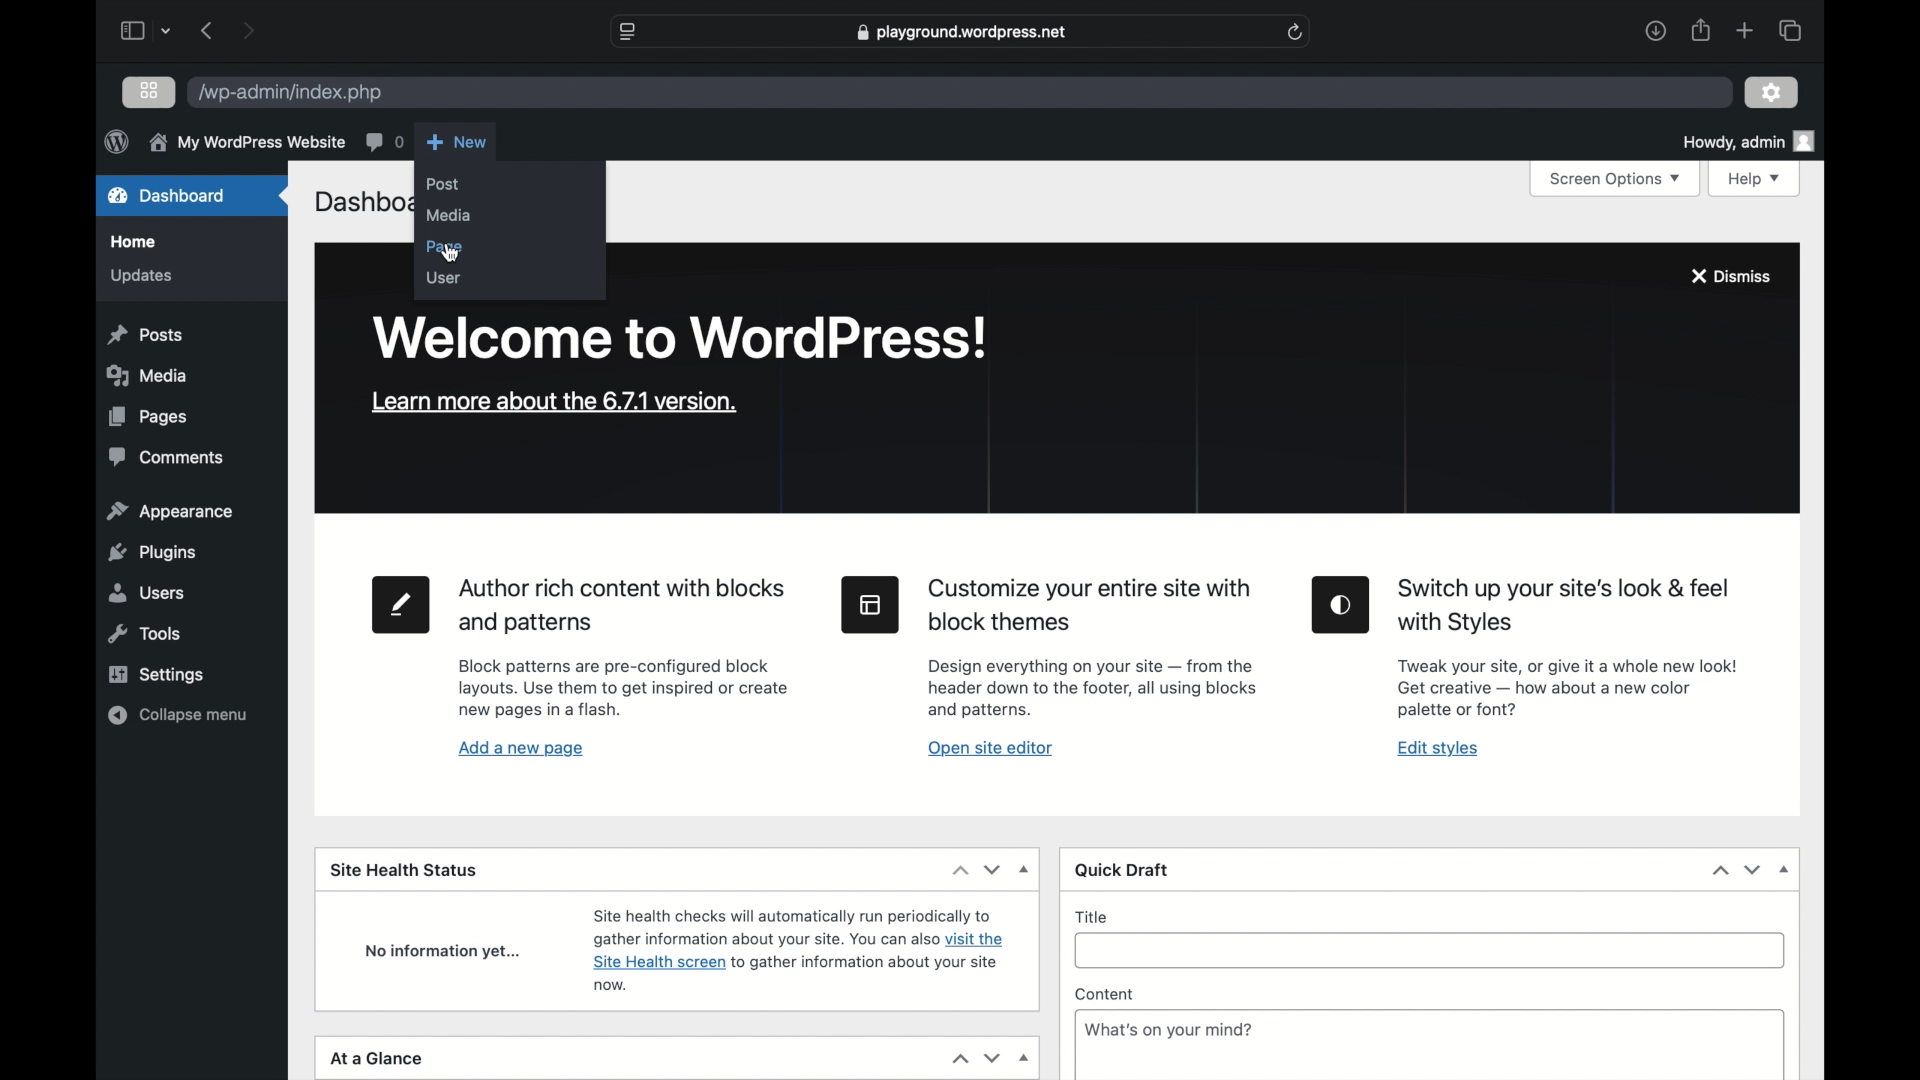 The width and height of the screenshot is (1920, 1080). Describe the element at coordinates (1729, 276) in the screenshot. I see `dismiss` at that location.